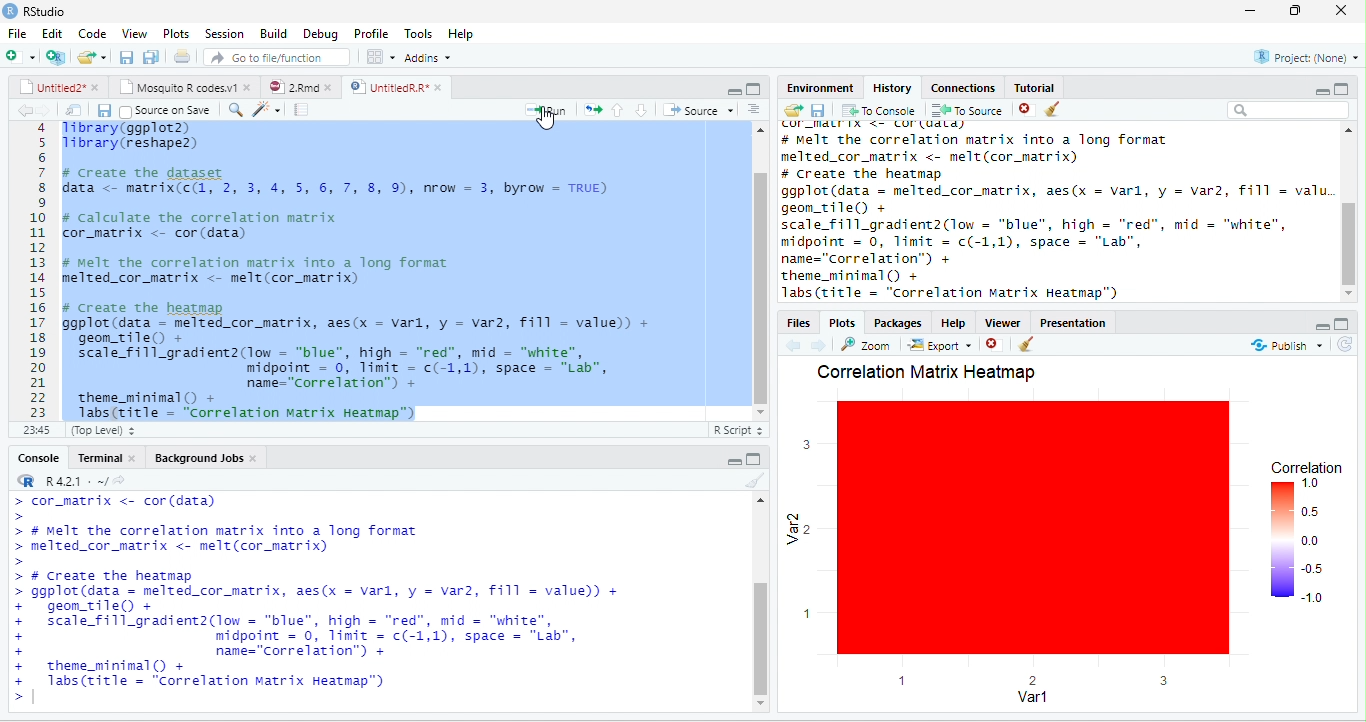 The image size is (1366, 722). I want to click on build, so click(273, 32).